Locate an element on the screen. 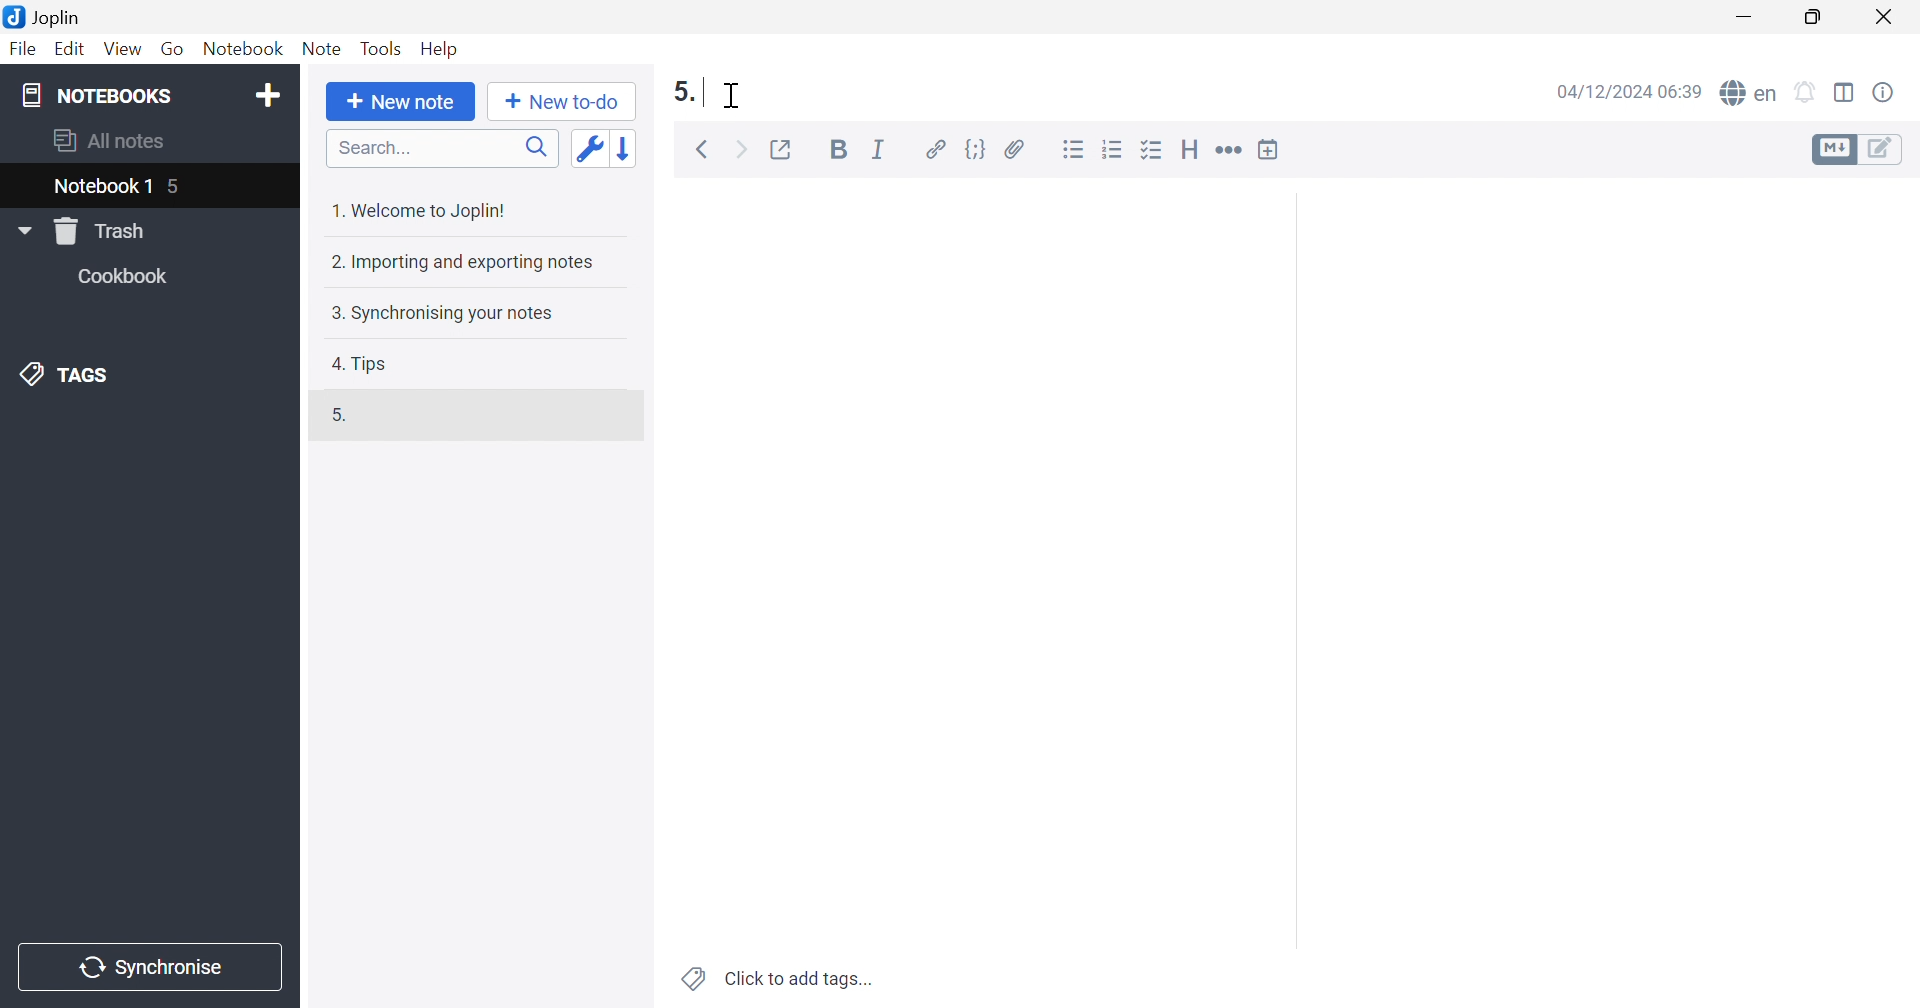 This screenshot has height=1008, width=1920. NOTEBOOKS is located at coordinates (93, 94).